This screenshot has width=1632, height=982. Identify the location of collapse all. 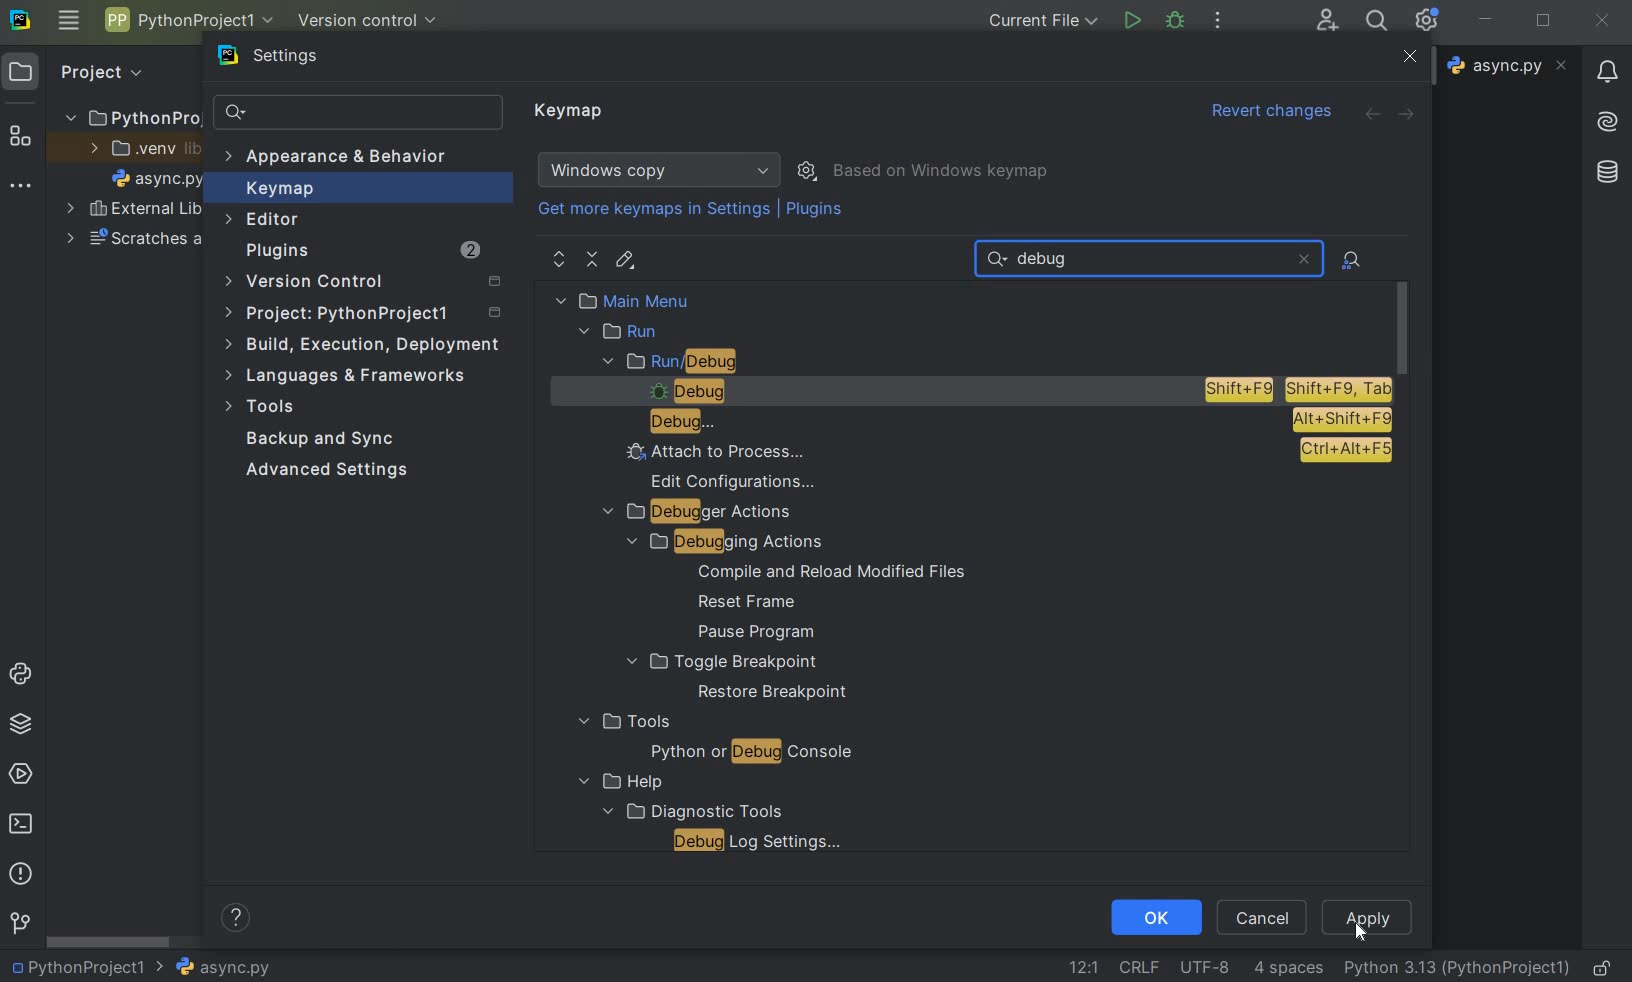
(593, 260).